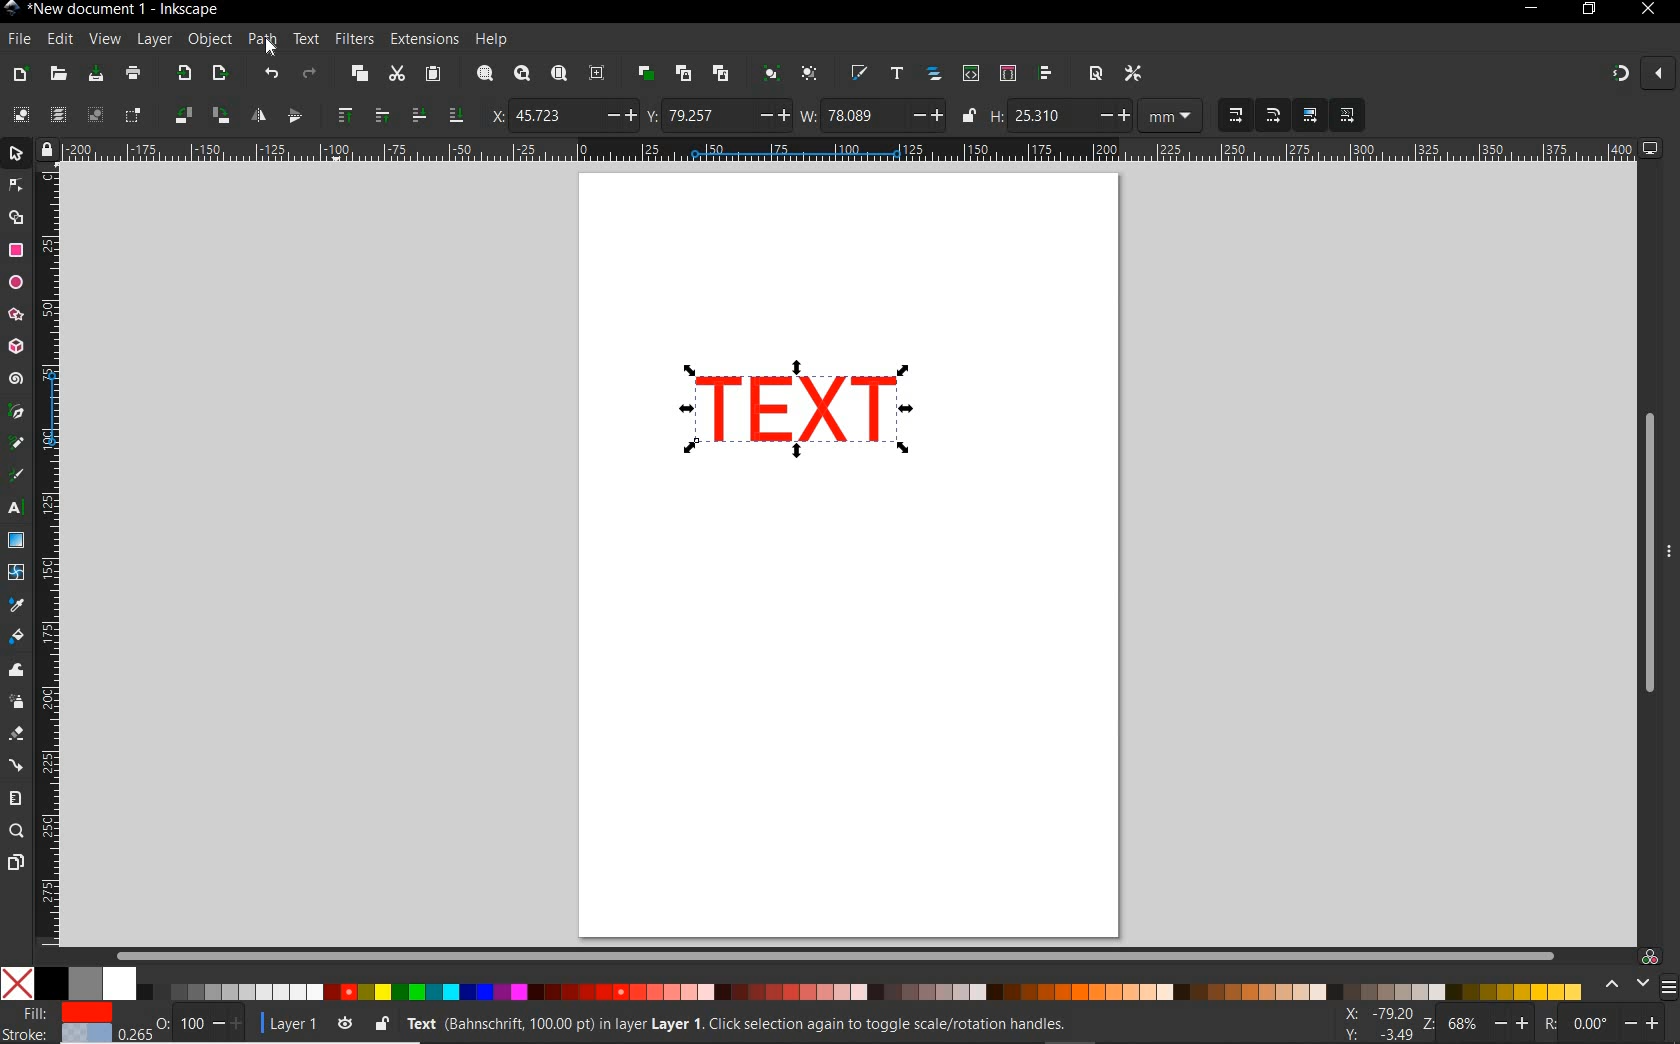  I want to click on PATH, so click(263, 43).